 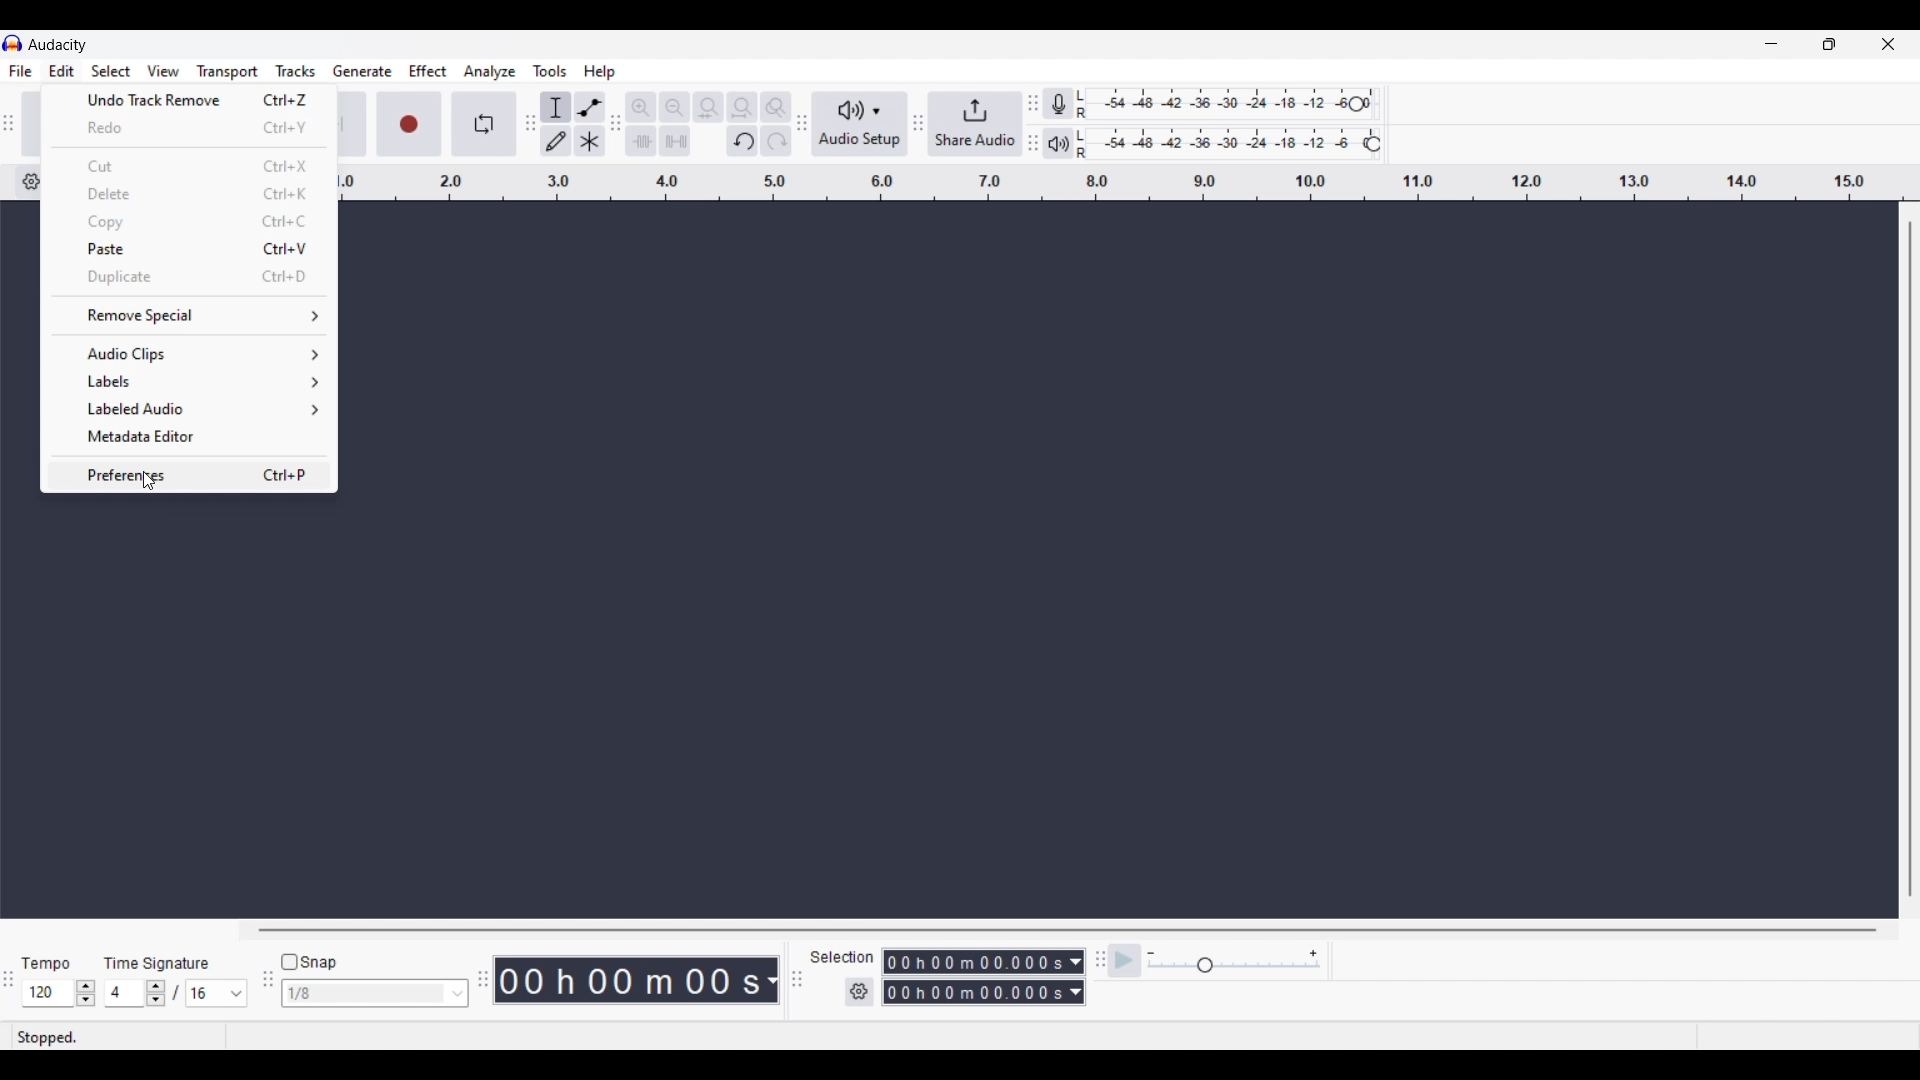 I want to click on Decrease playback speed to minimum, so click(x=1151, y=954).